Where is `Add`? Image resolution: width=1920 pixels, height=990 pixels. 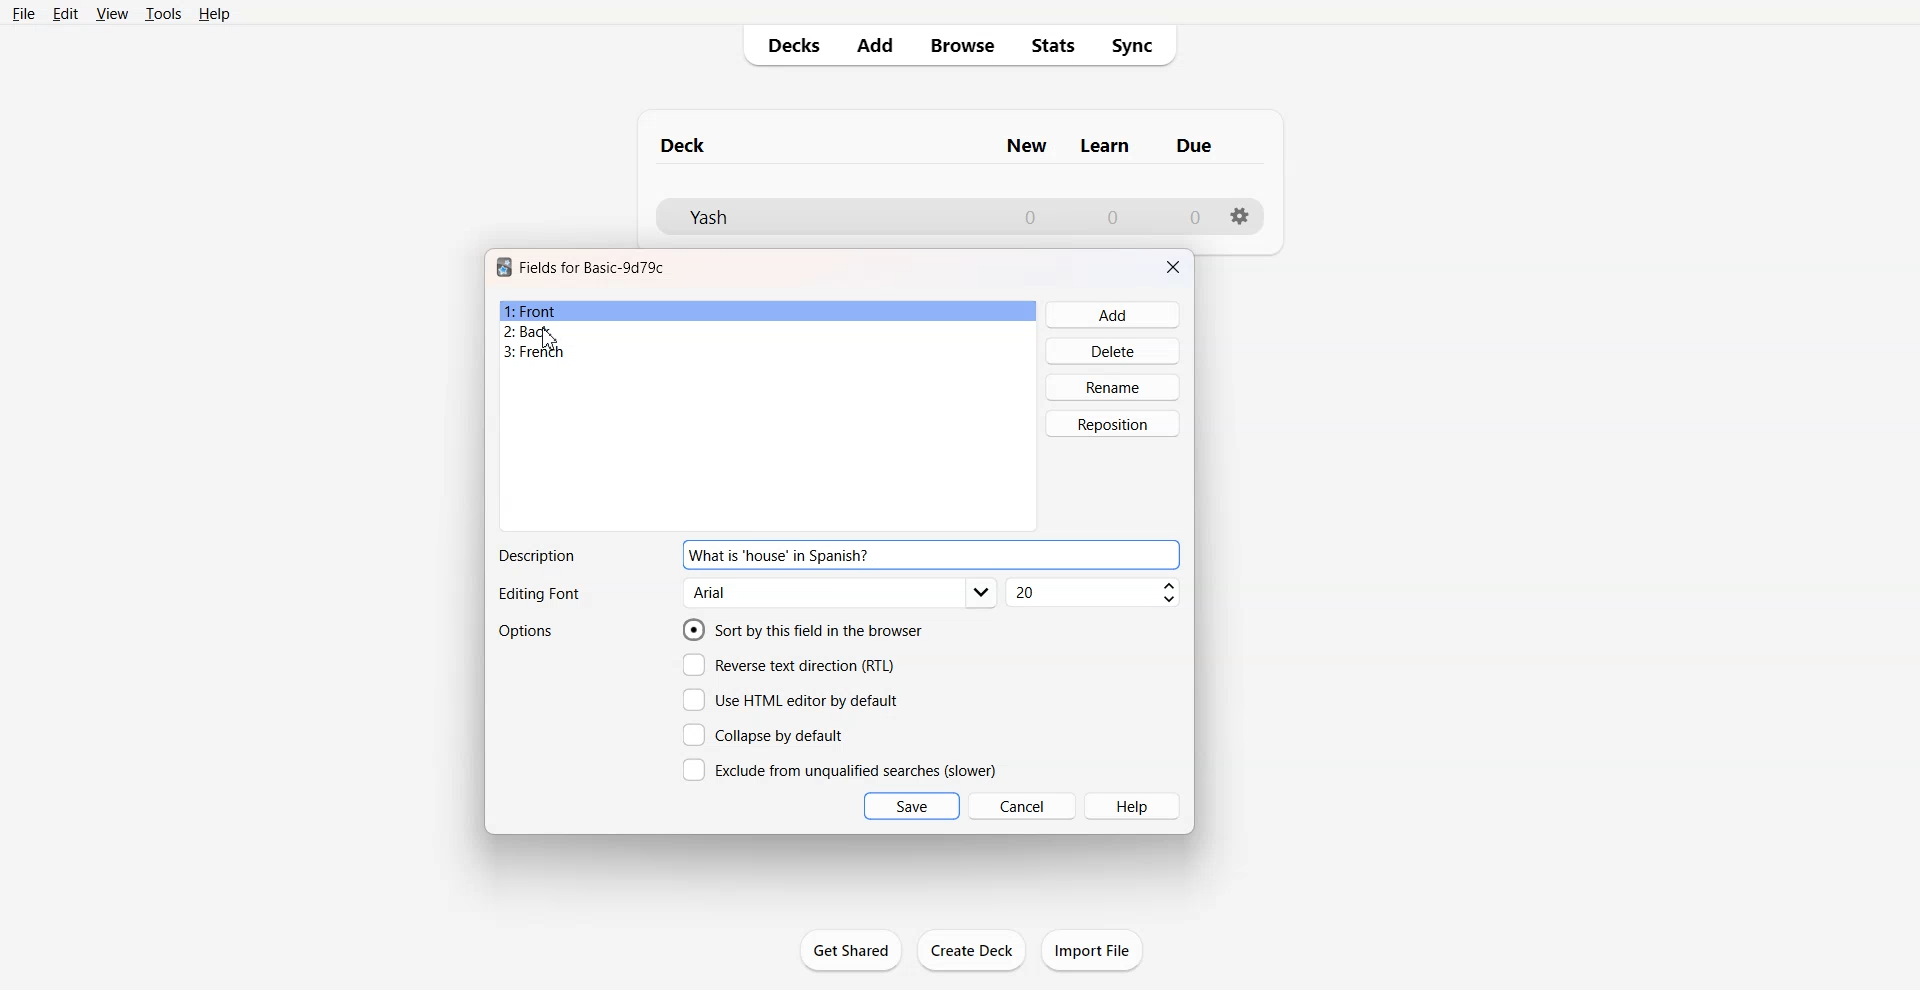 Add is located at coordinates (873, 45).